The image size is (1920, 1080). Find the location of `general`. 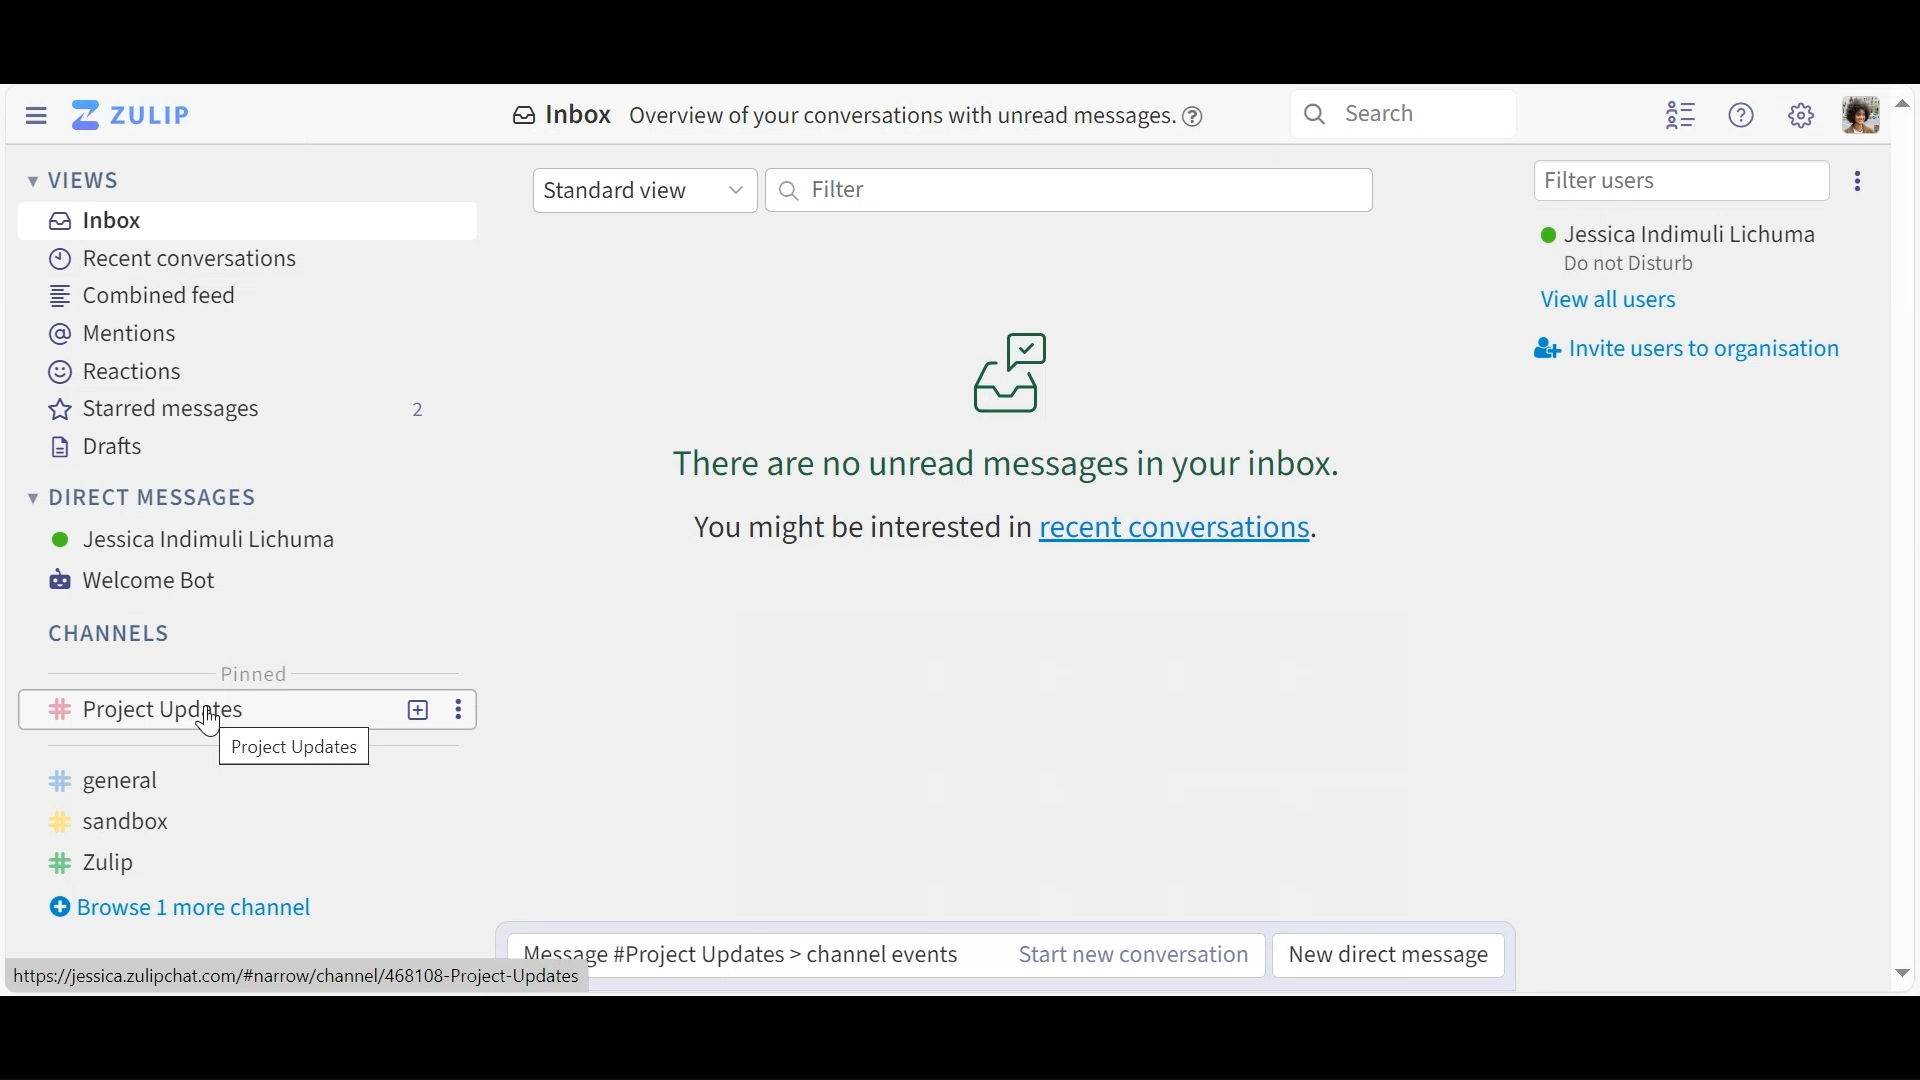

general is located at coordinates (119, 781).